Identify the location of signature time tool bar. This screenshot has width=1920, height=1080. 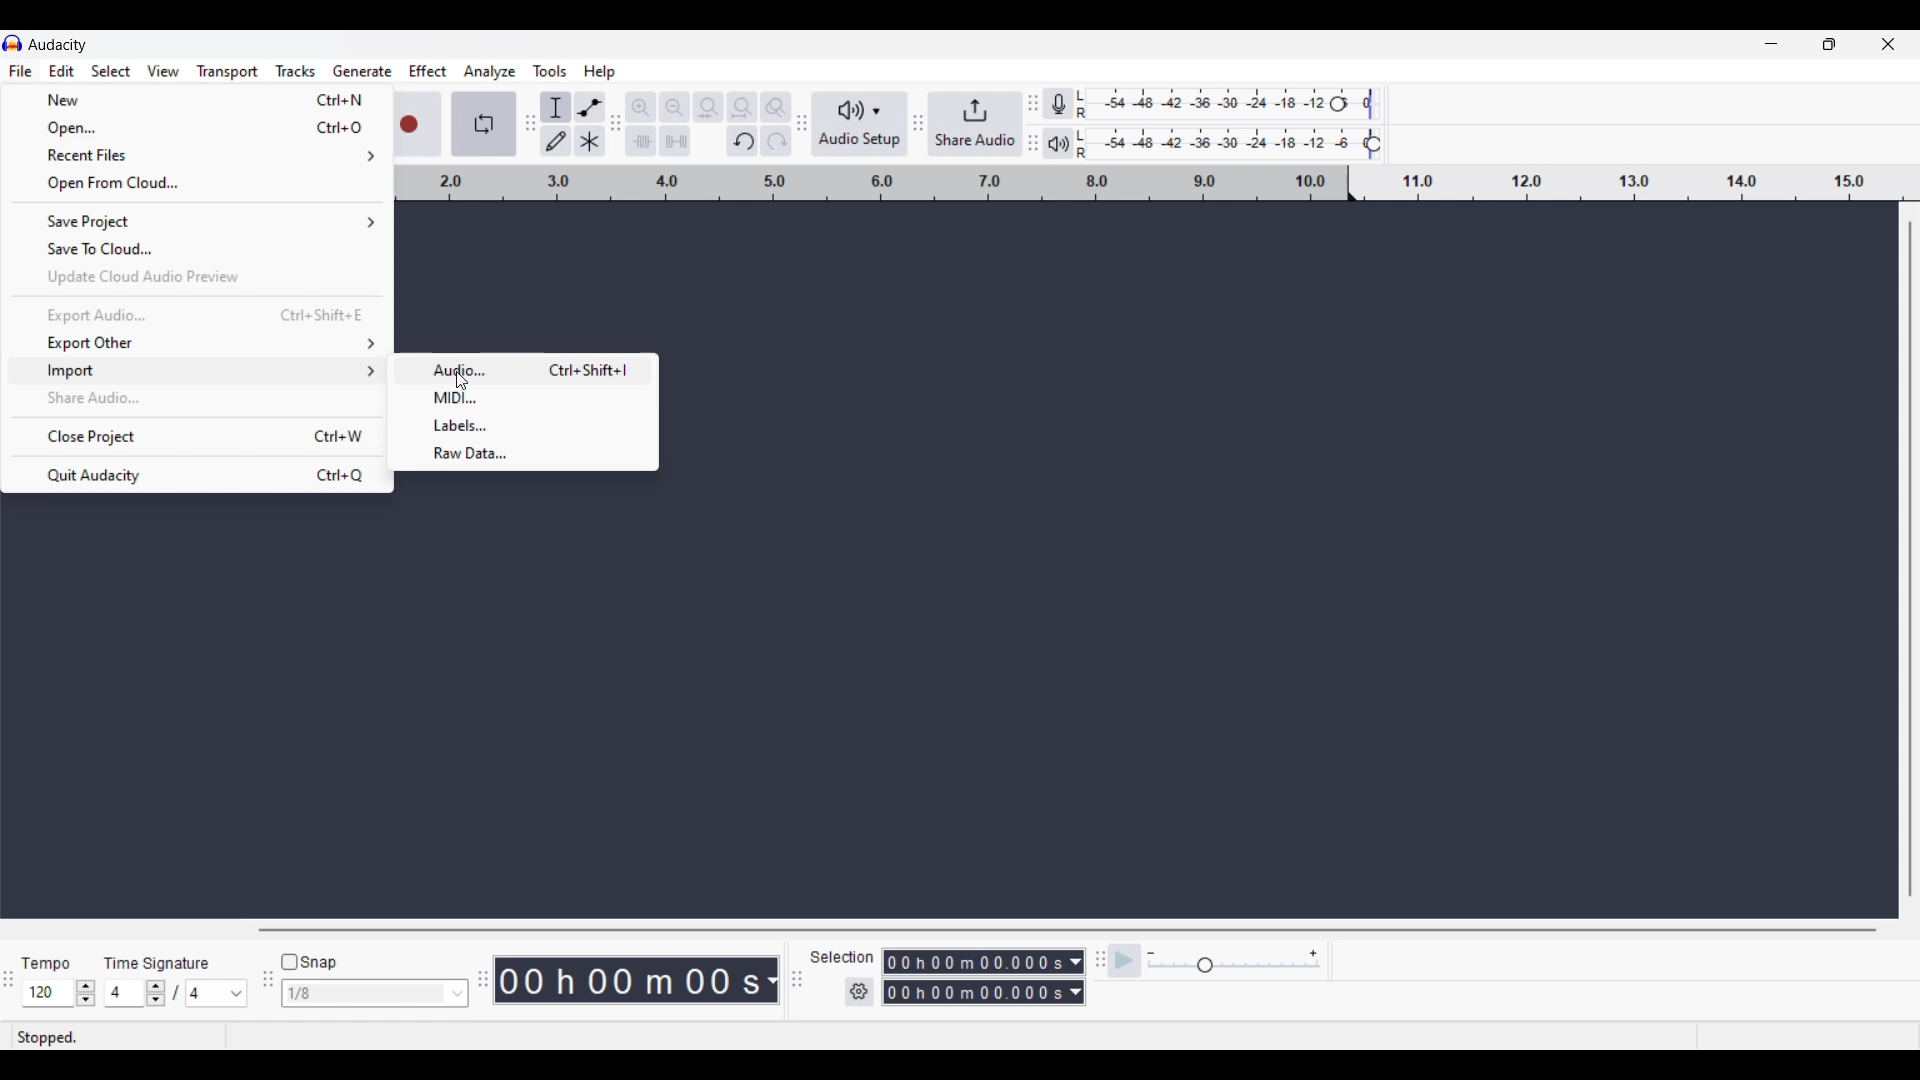
(1097, 959).